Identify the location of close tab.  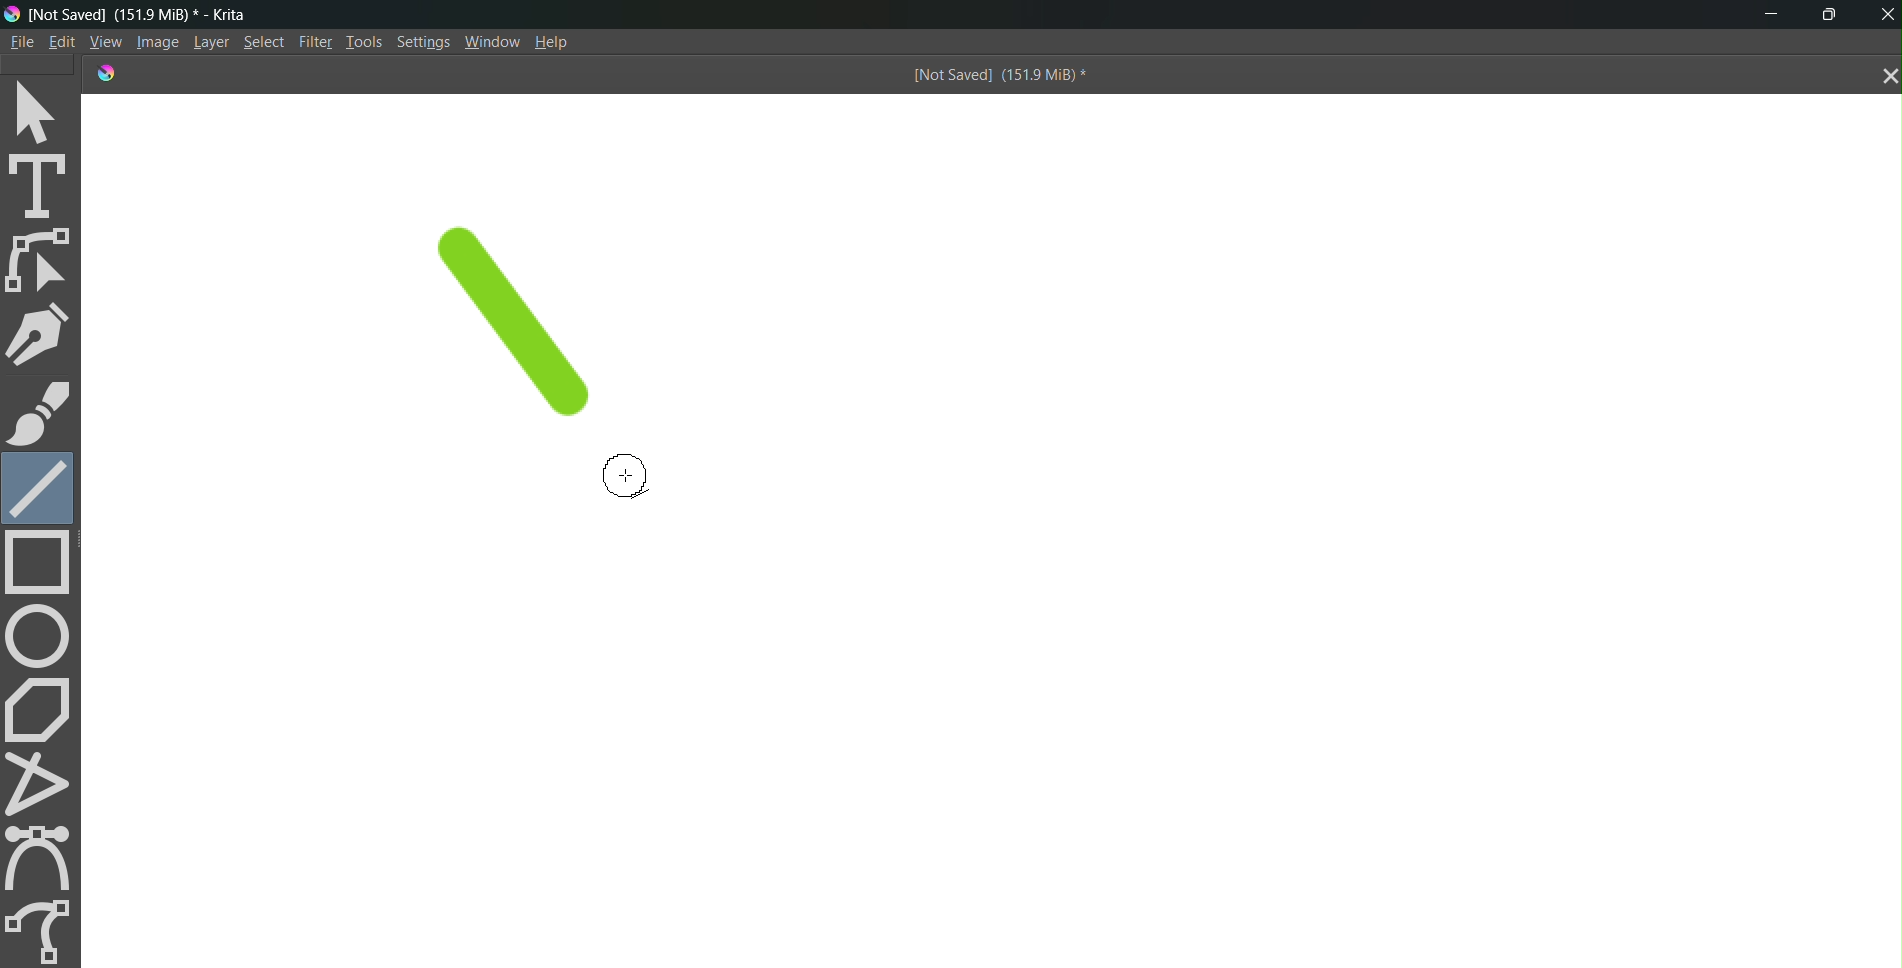
(1884, 77).